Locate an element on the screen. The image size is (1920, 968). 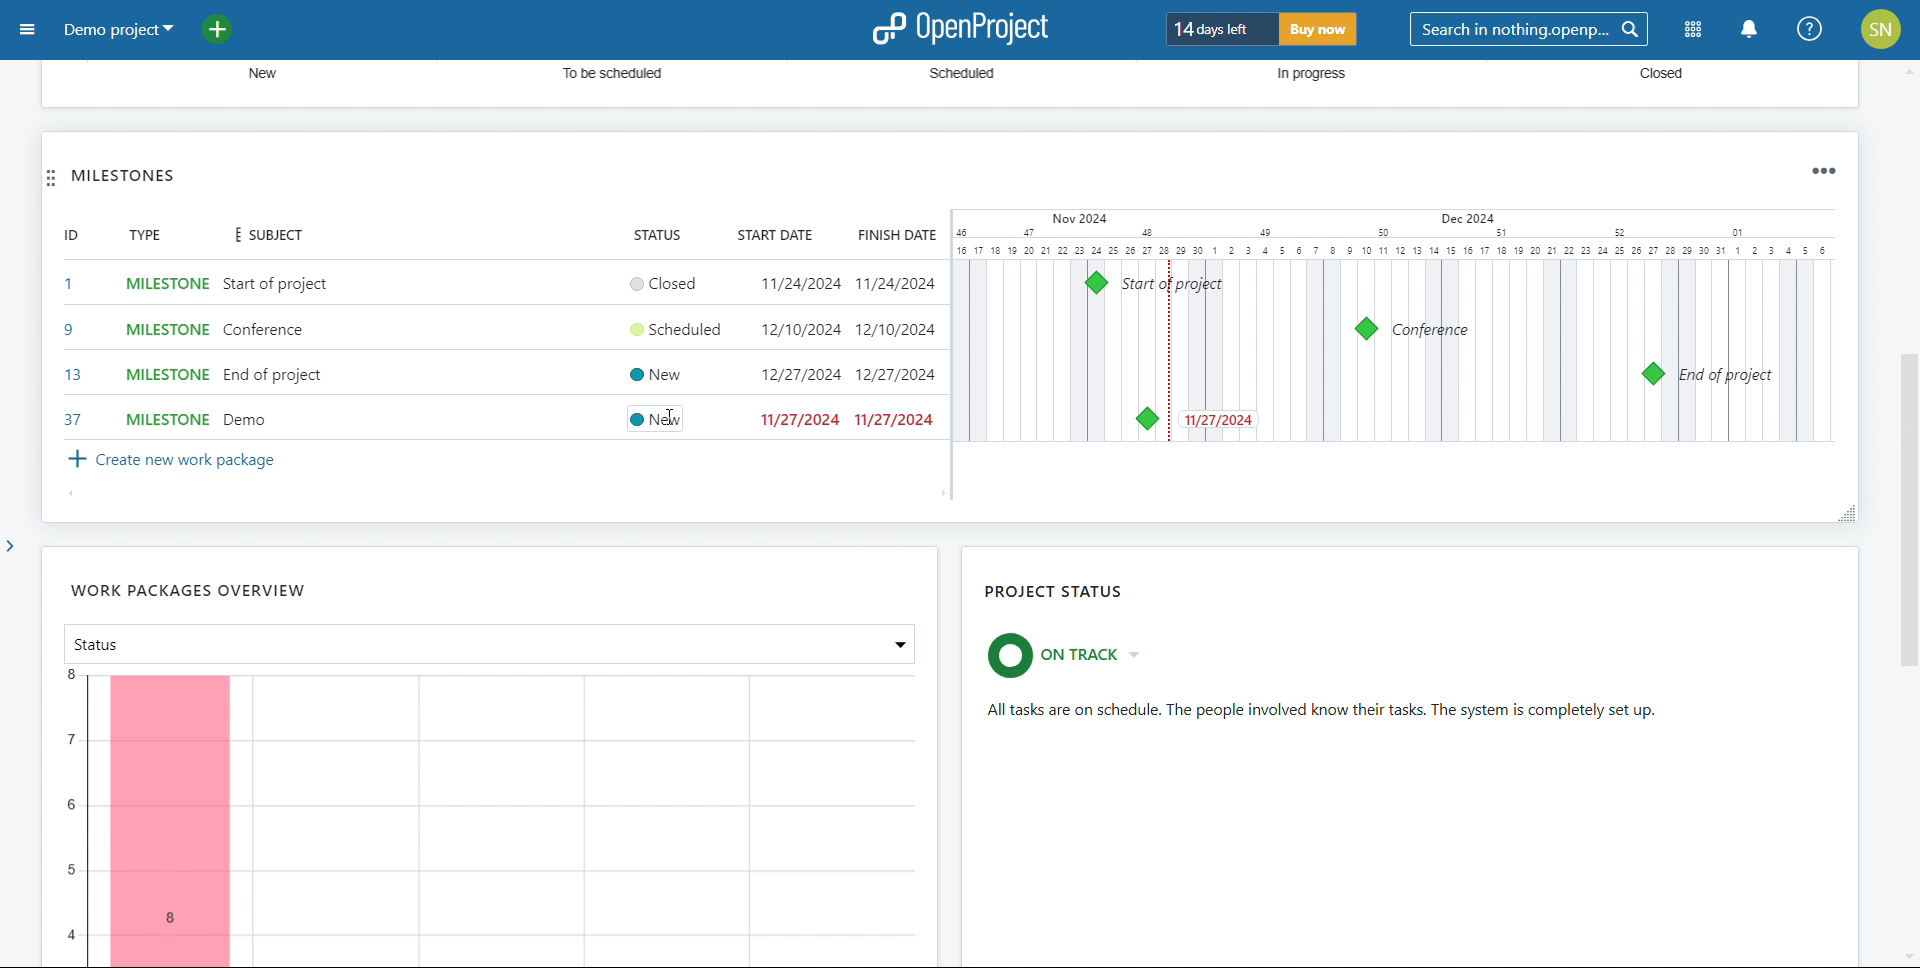
work packages overview is located at coordinates (186, 591).